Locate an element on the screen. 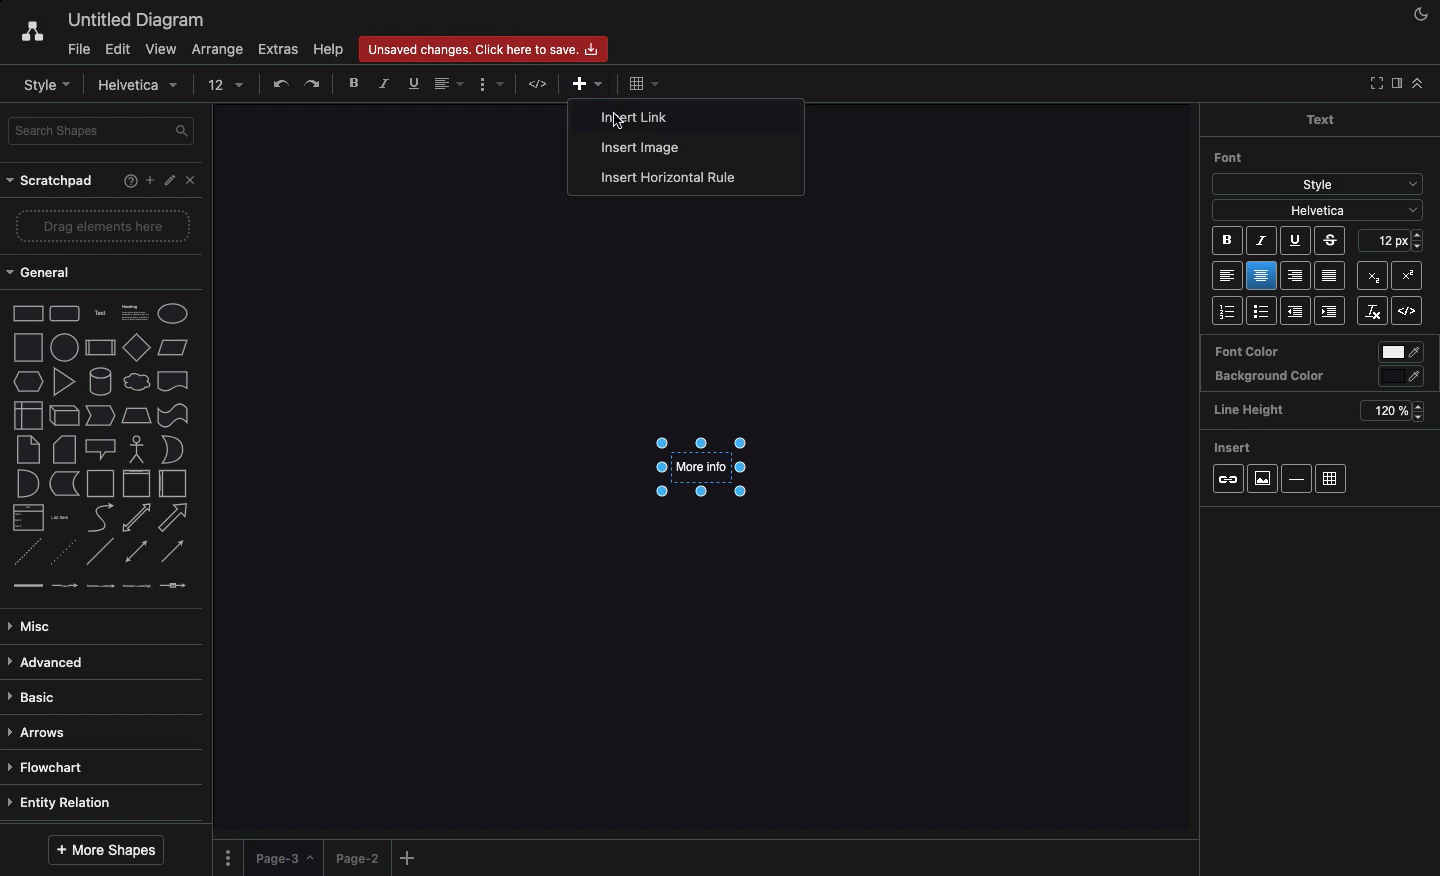  cloud is located at coordinates (137, 382).